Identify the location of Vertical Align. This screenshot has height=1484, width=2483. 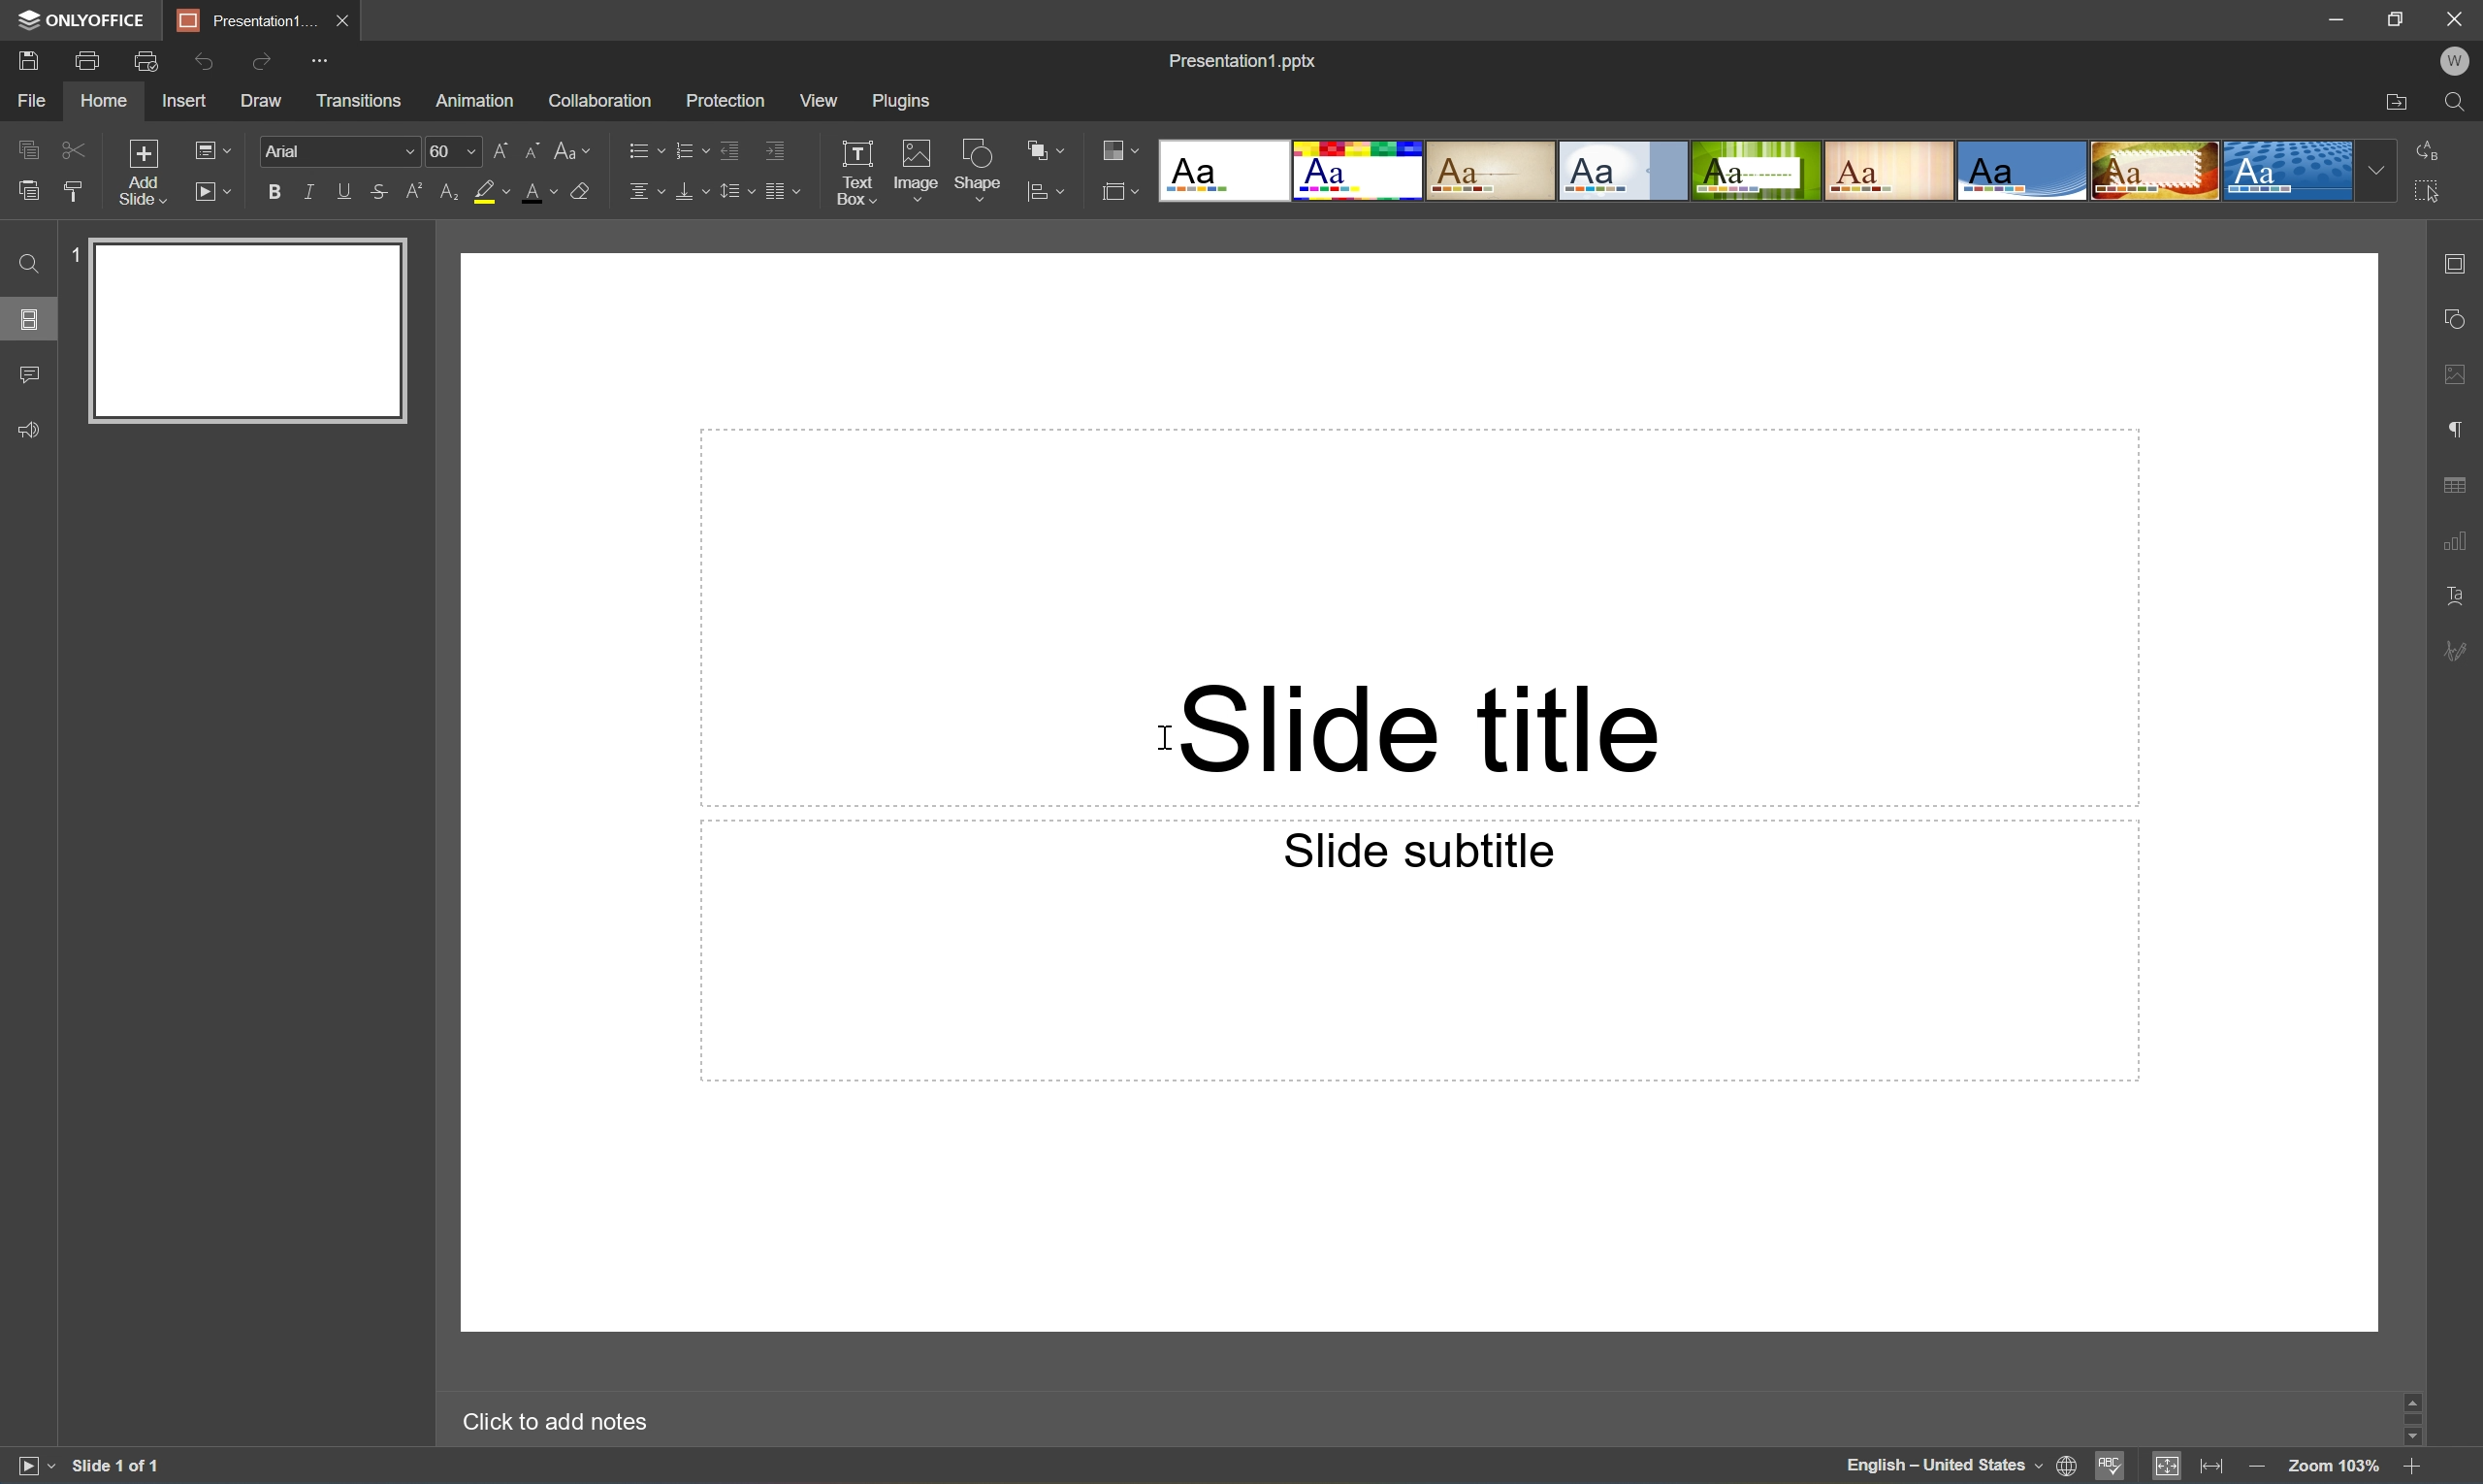
(691, 193).